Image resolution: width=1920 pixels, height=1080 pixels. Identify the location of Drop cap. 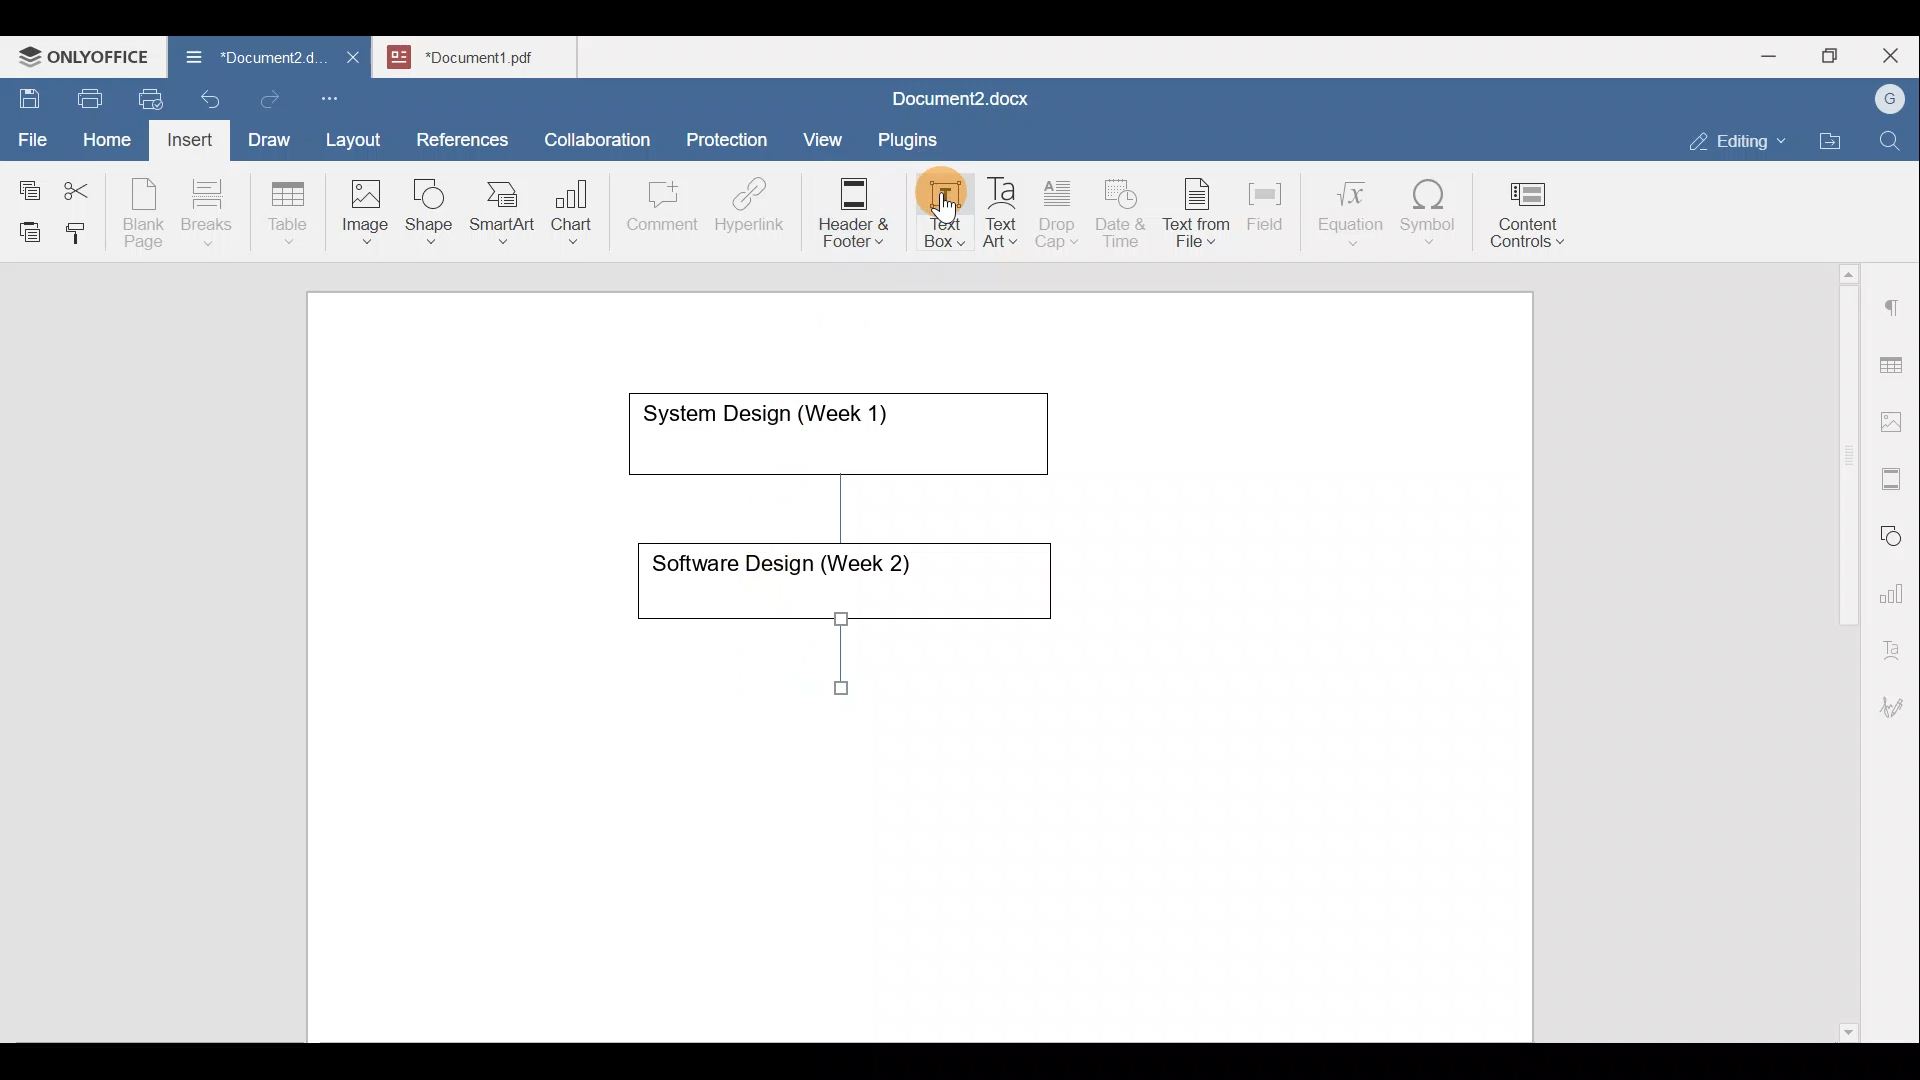
(1061, 211).